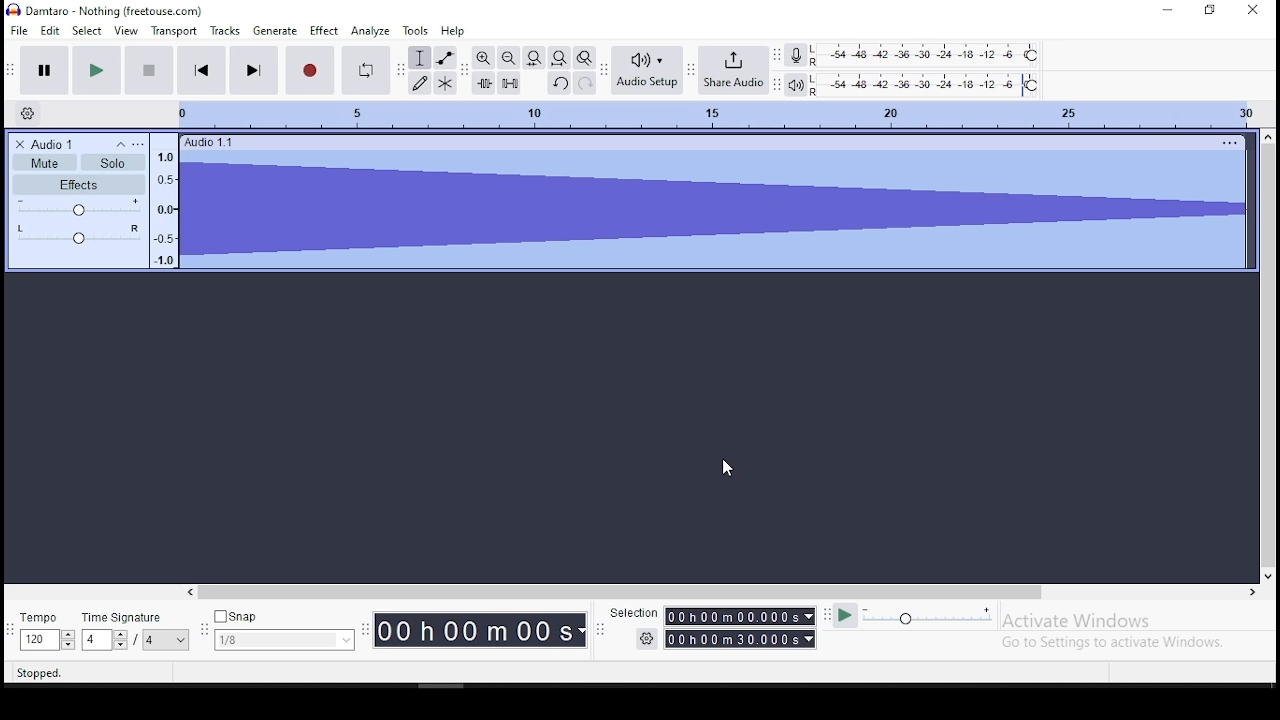  I want to click on tracks, so click(226, 31).